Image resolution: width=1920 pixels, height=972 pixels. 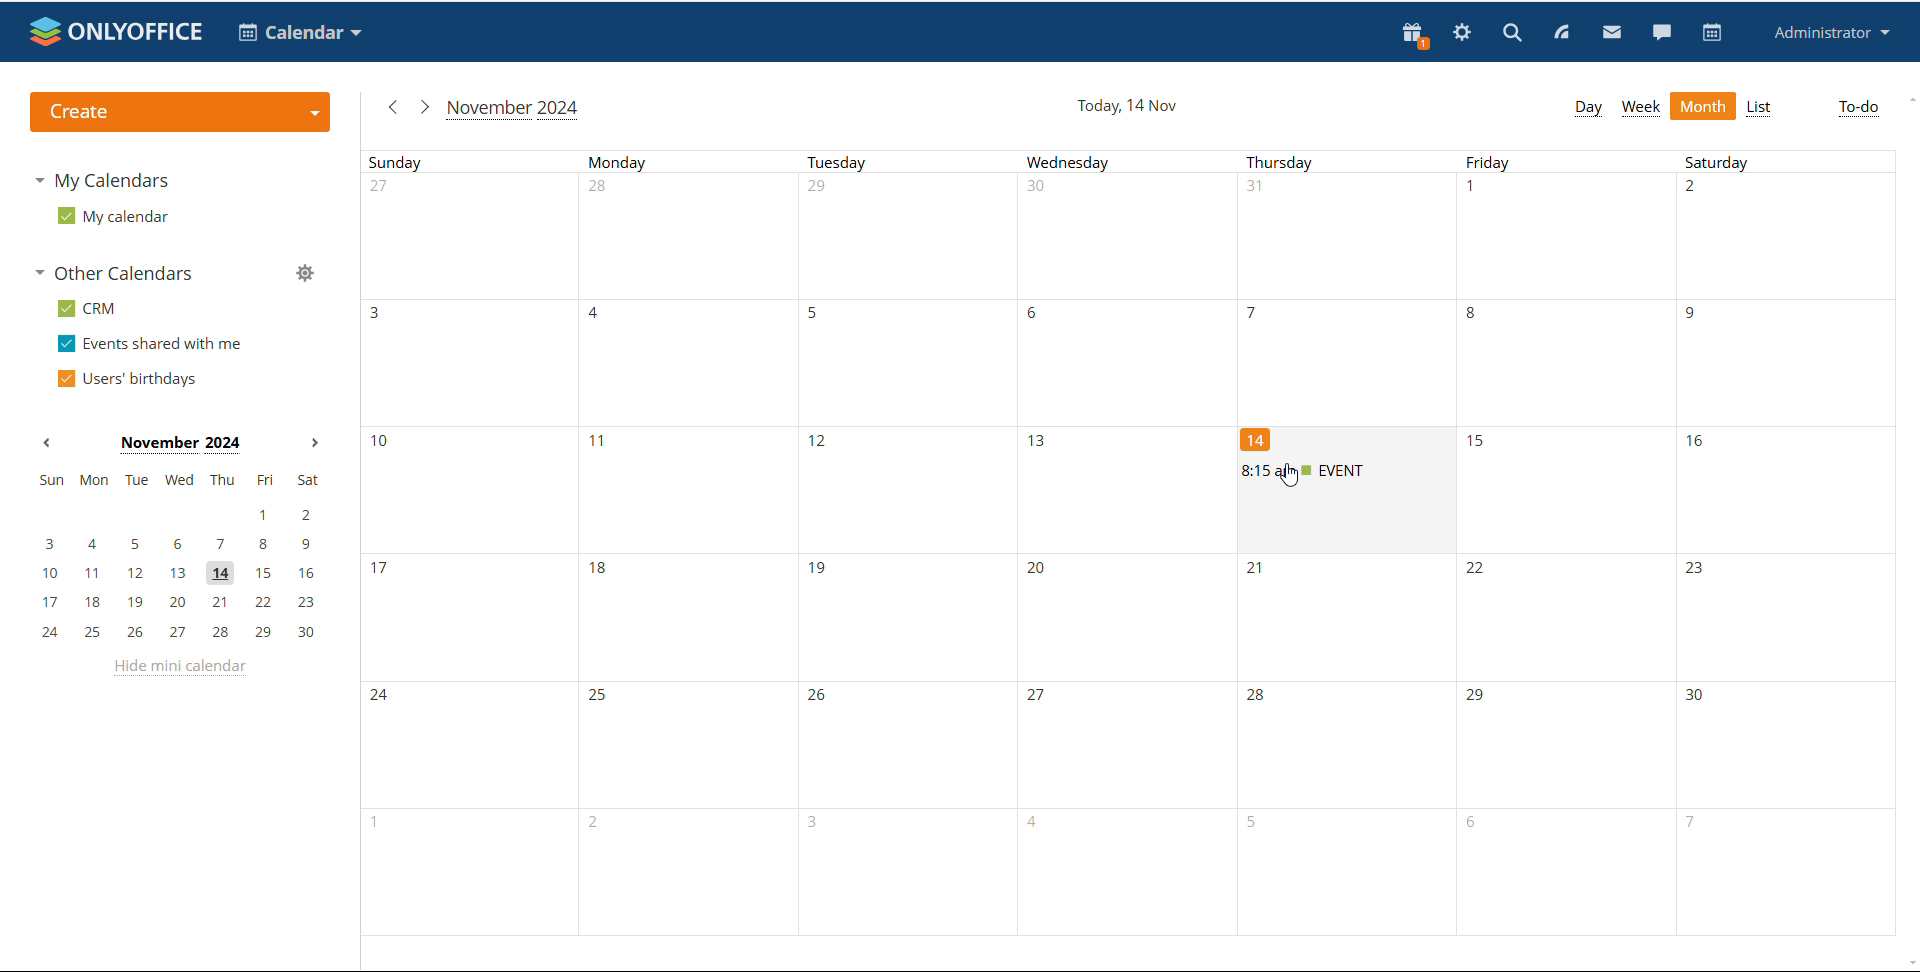 I want to click on cursor, so click(x=1288, y=476).